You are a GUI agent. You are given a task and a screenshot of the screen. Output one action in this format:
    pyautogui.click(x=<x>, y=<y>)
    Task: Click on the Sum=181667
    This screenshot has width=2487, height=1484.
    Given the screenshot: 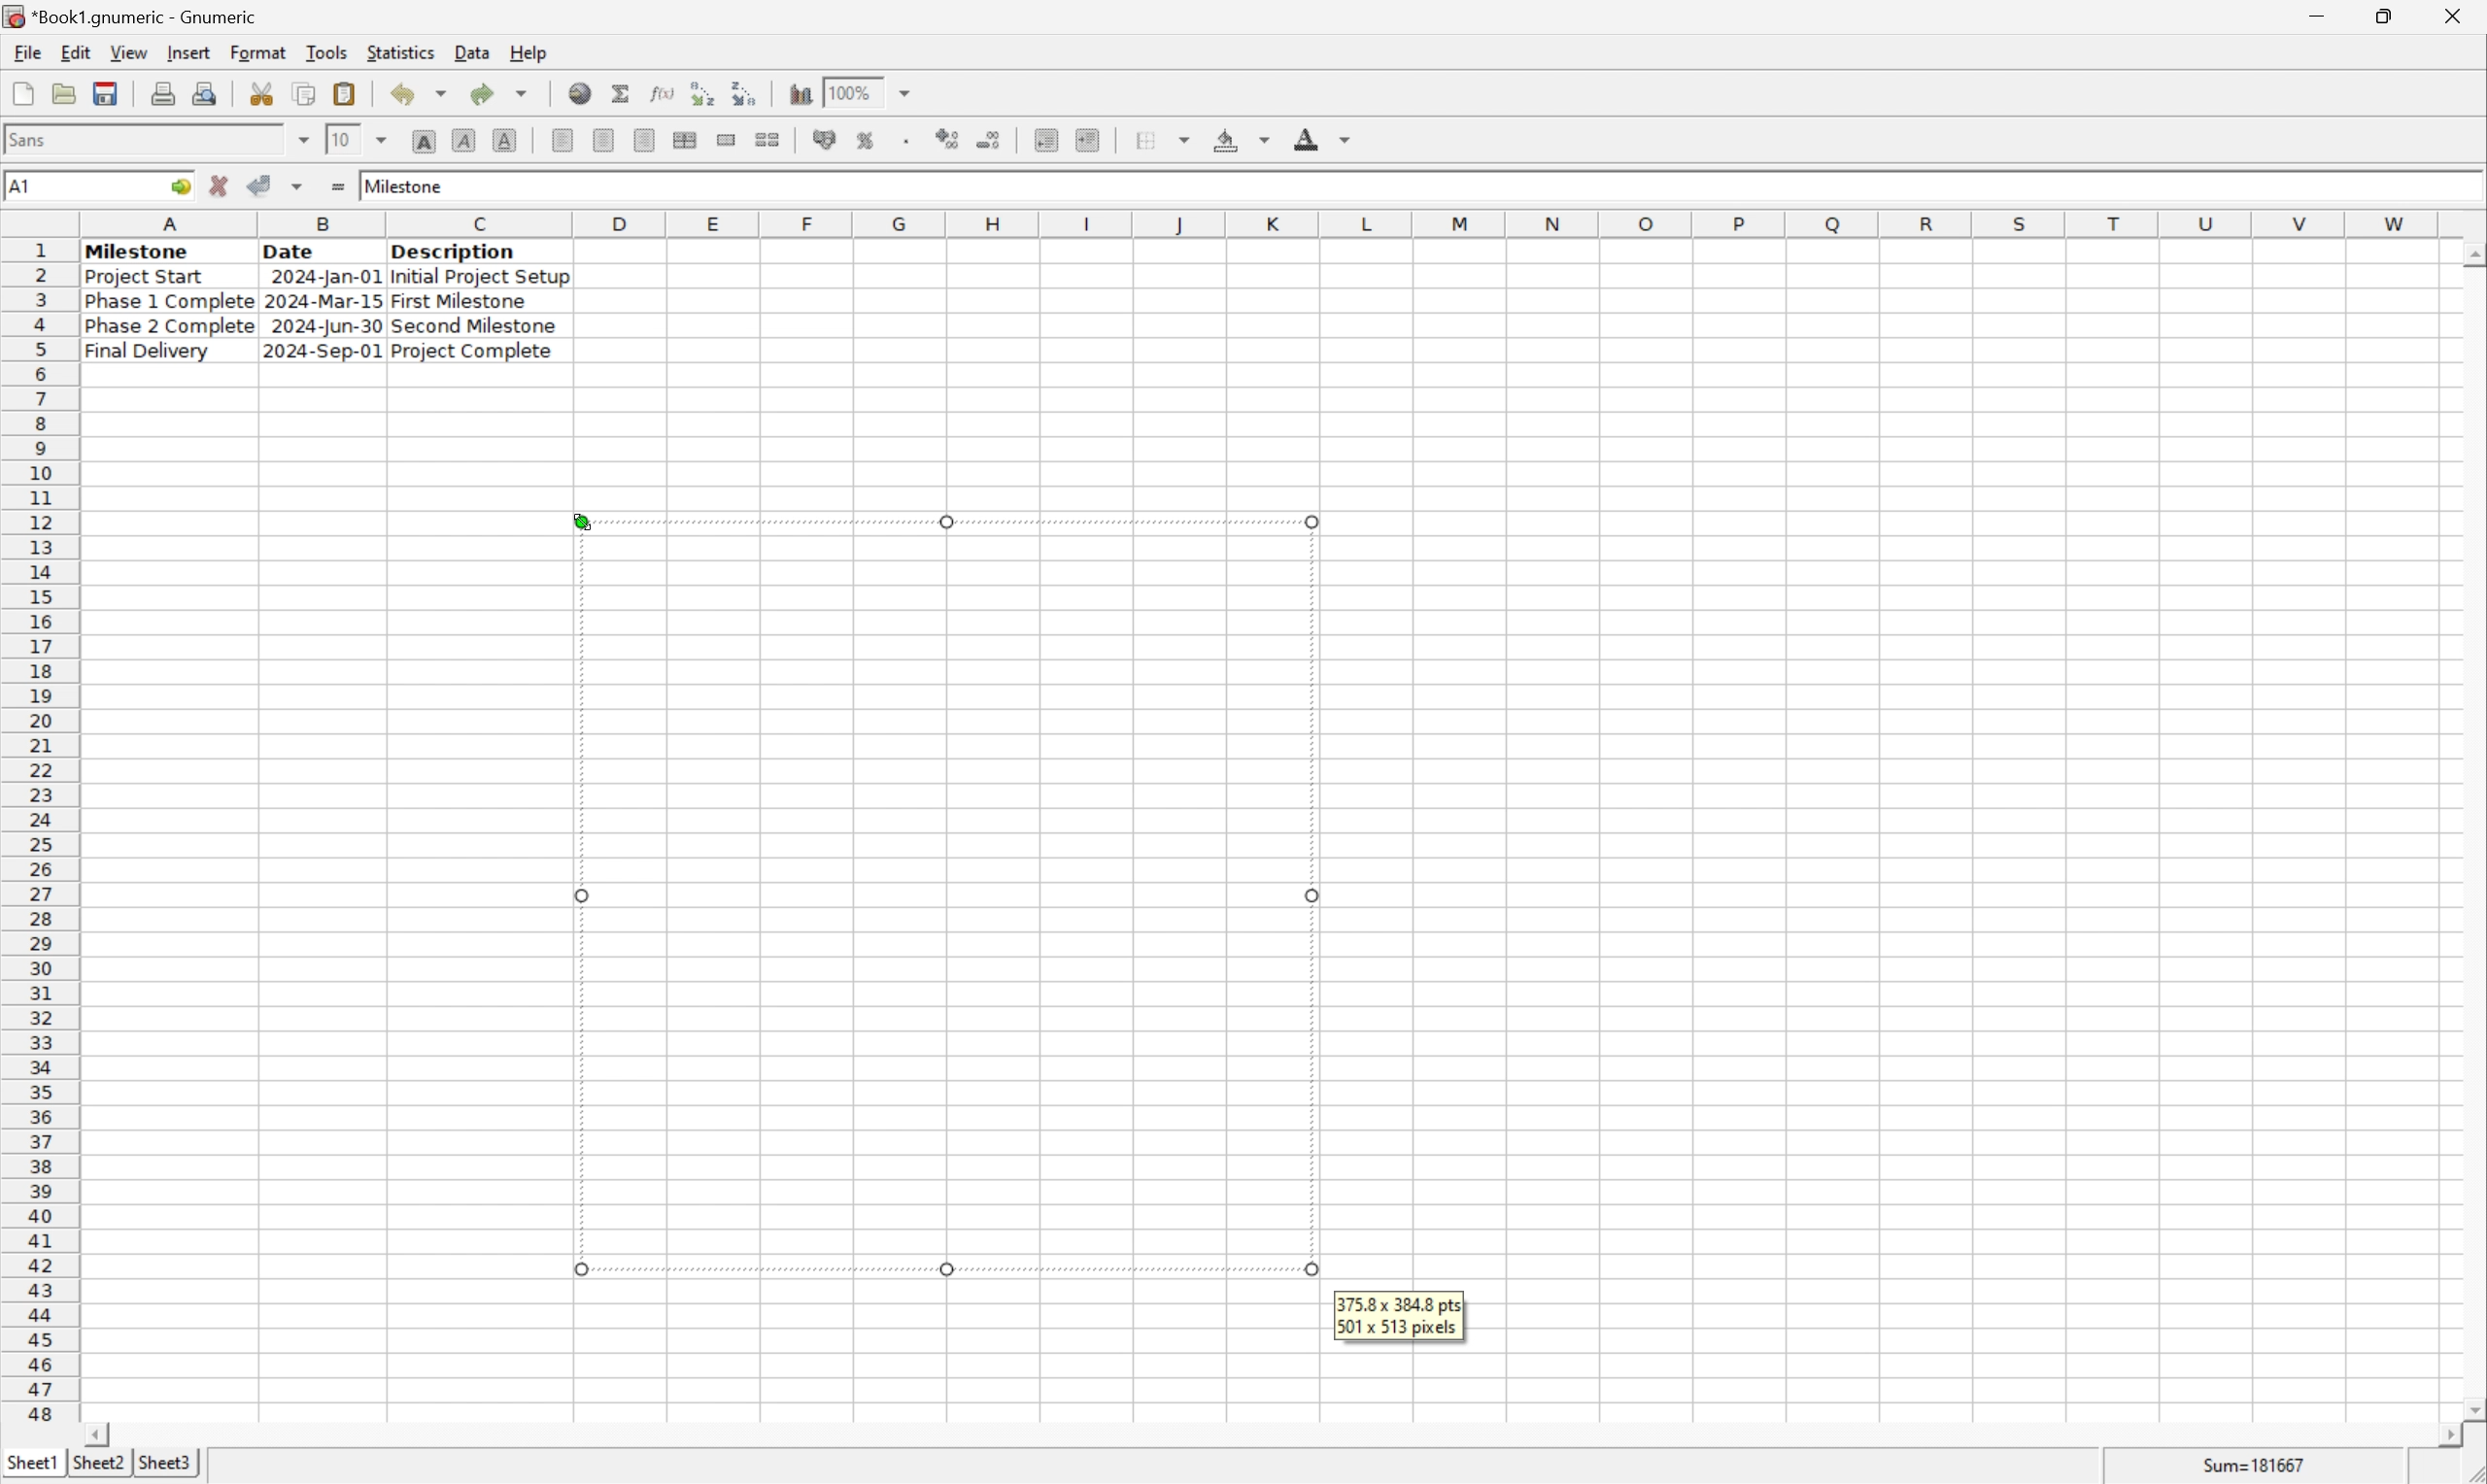 What is the action you would take?
    pyautogui.click(x=2257, y=1463)
    